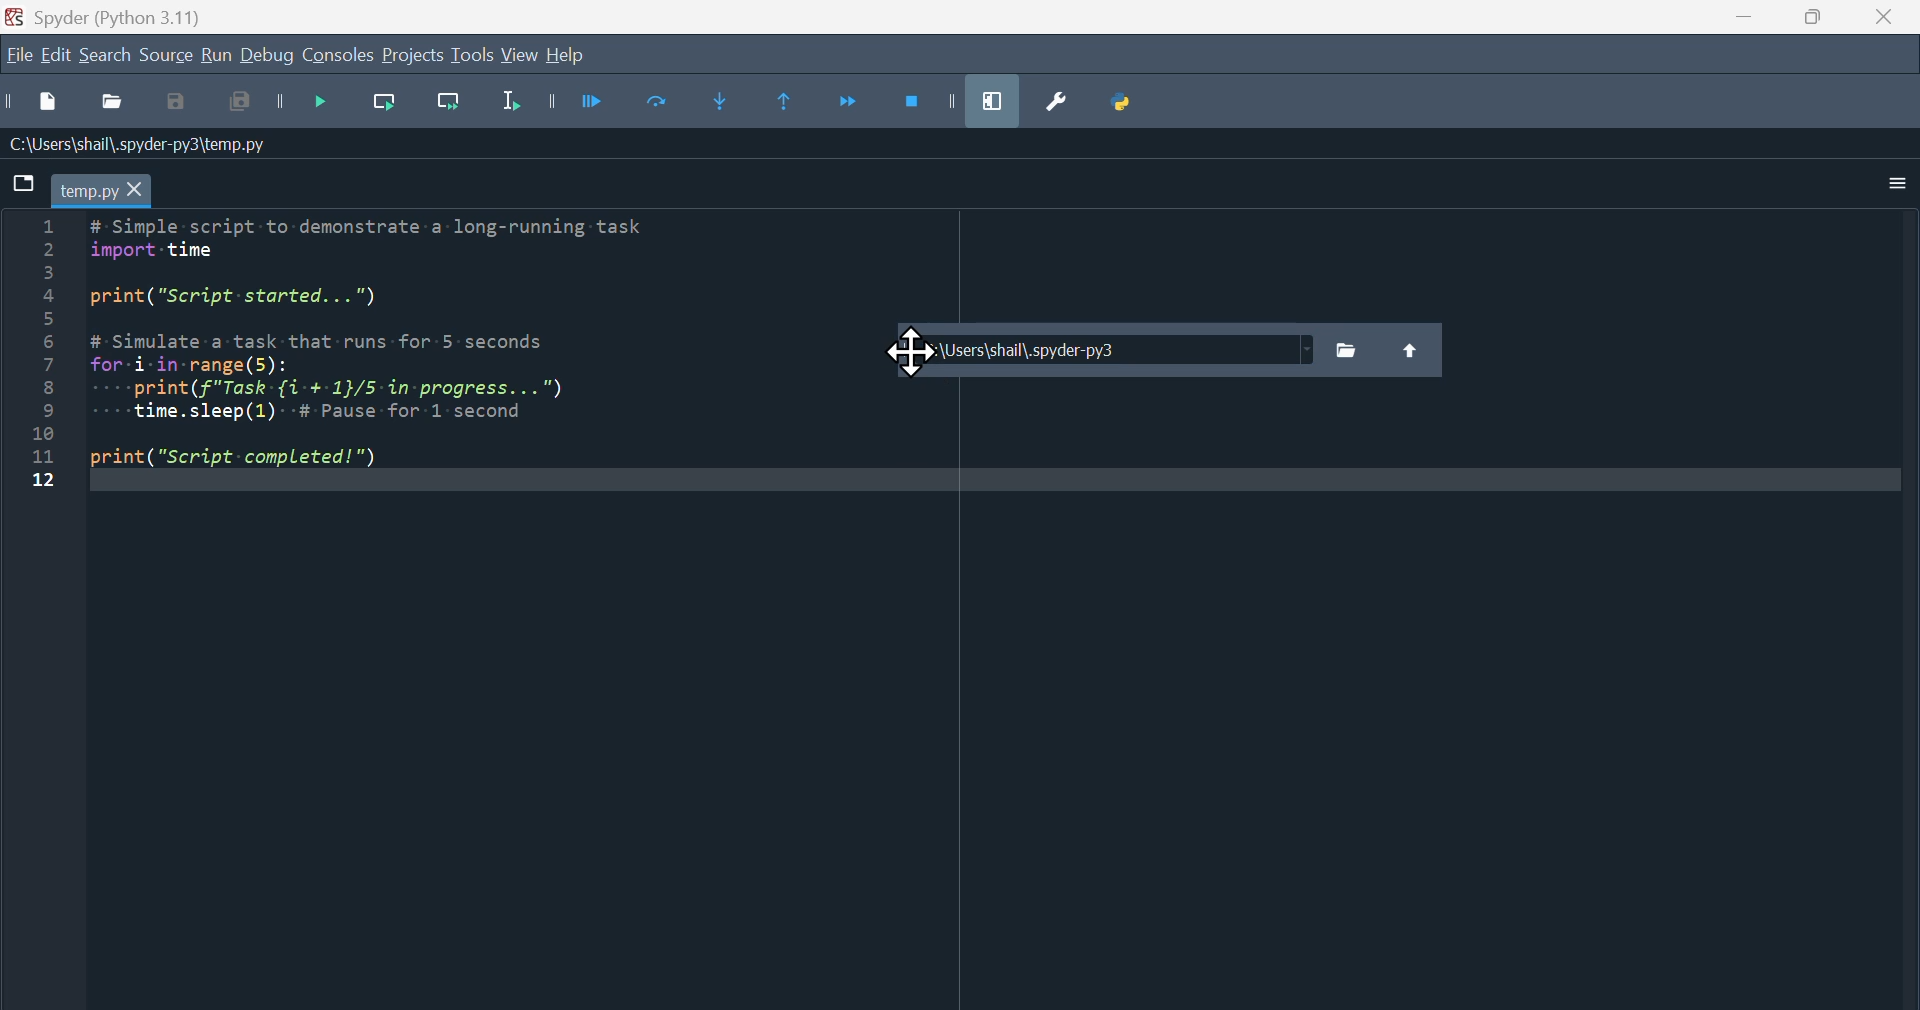 This screenshot has height=1010, width=1920. Describe the element at coordinates (215, 56) in the screenshot. I see `Run` at that location.